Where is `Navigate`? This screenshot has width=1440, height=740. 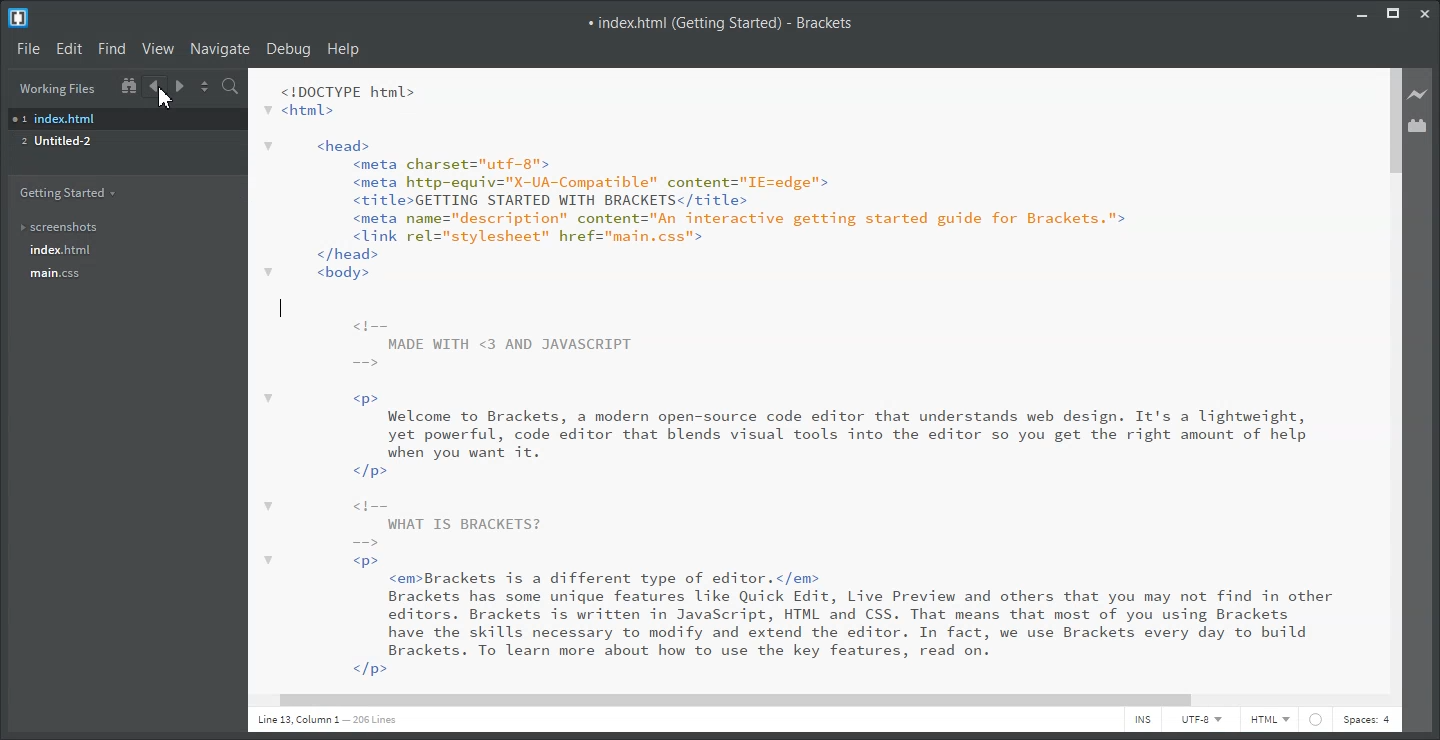 Navigate is located at coordinates (220, 49).